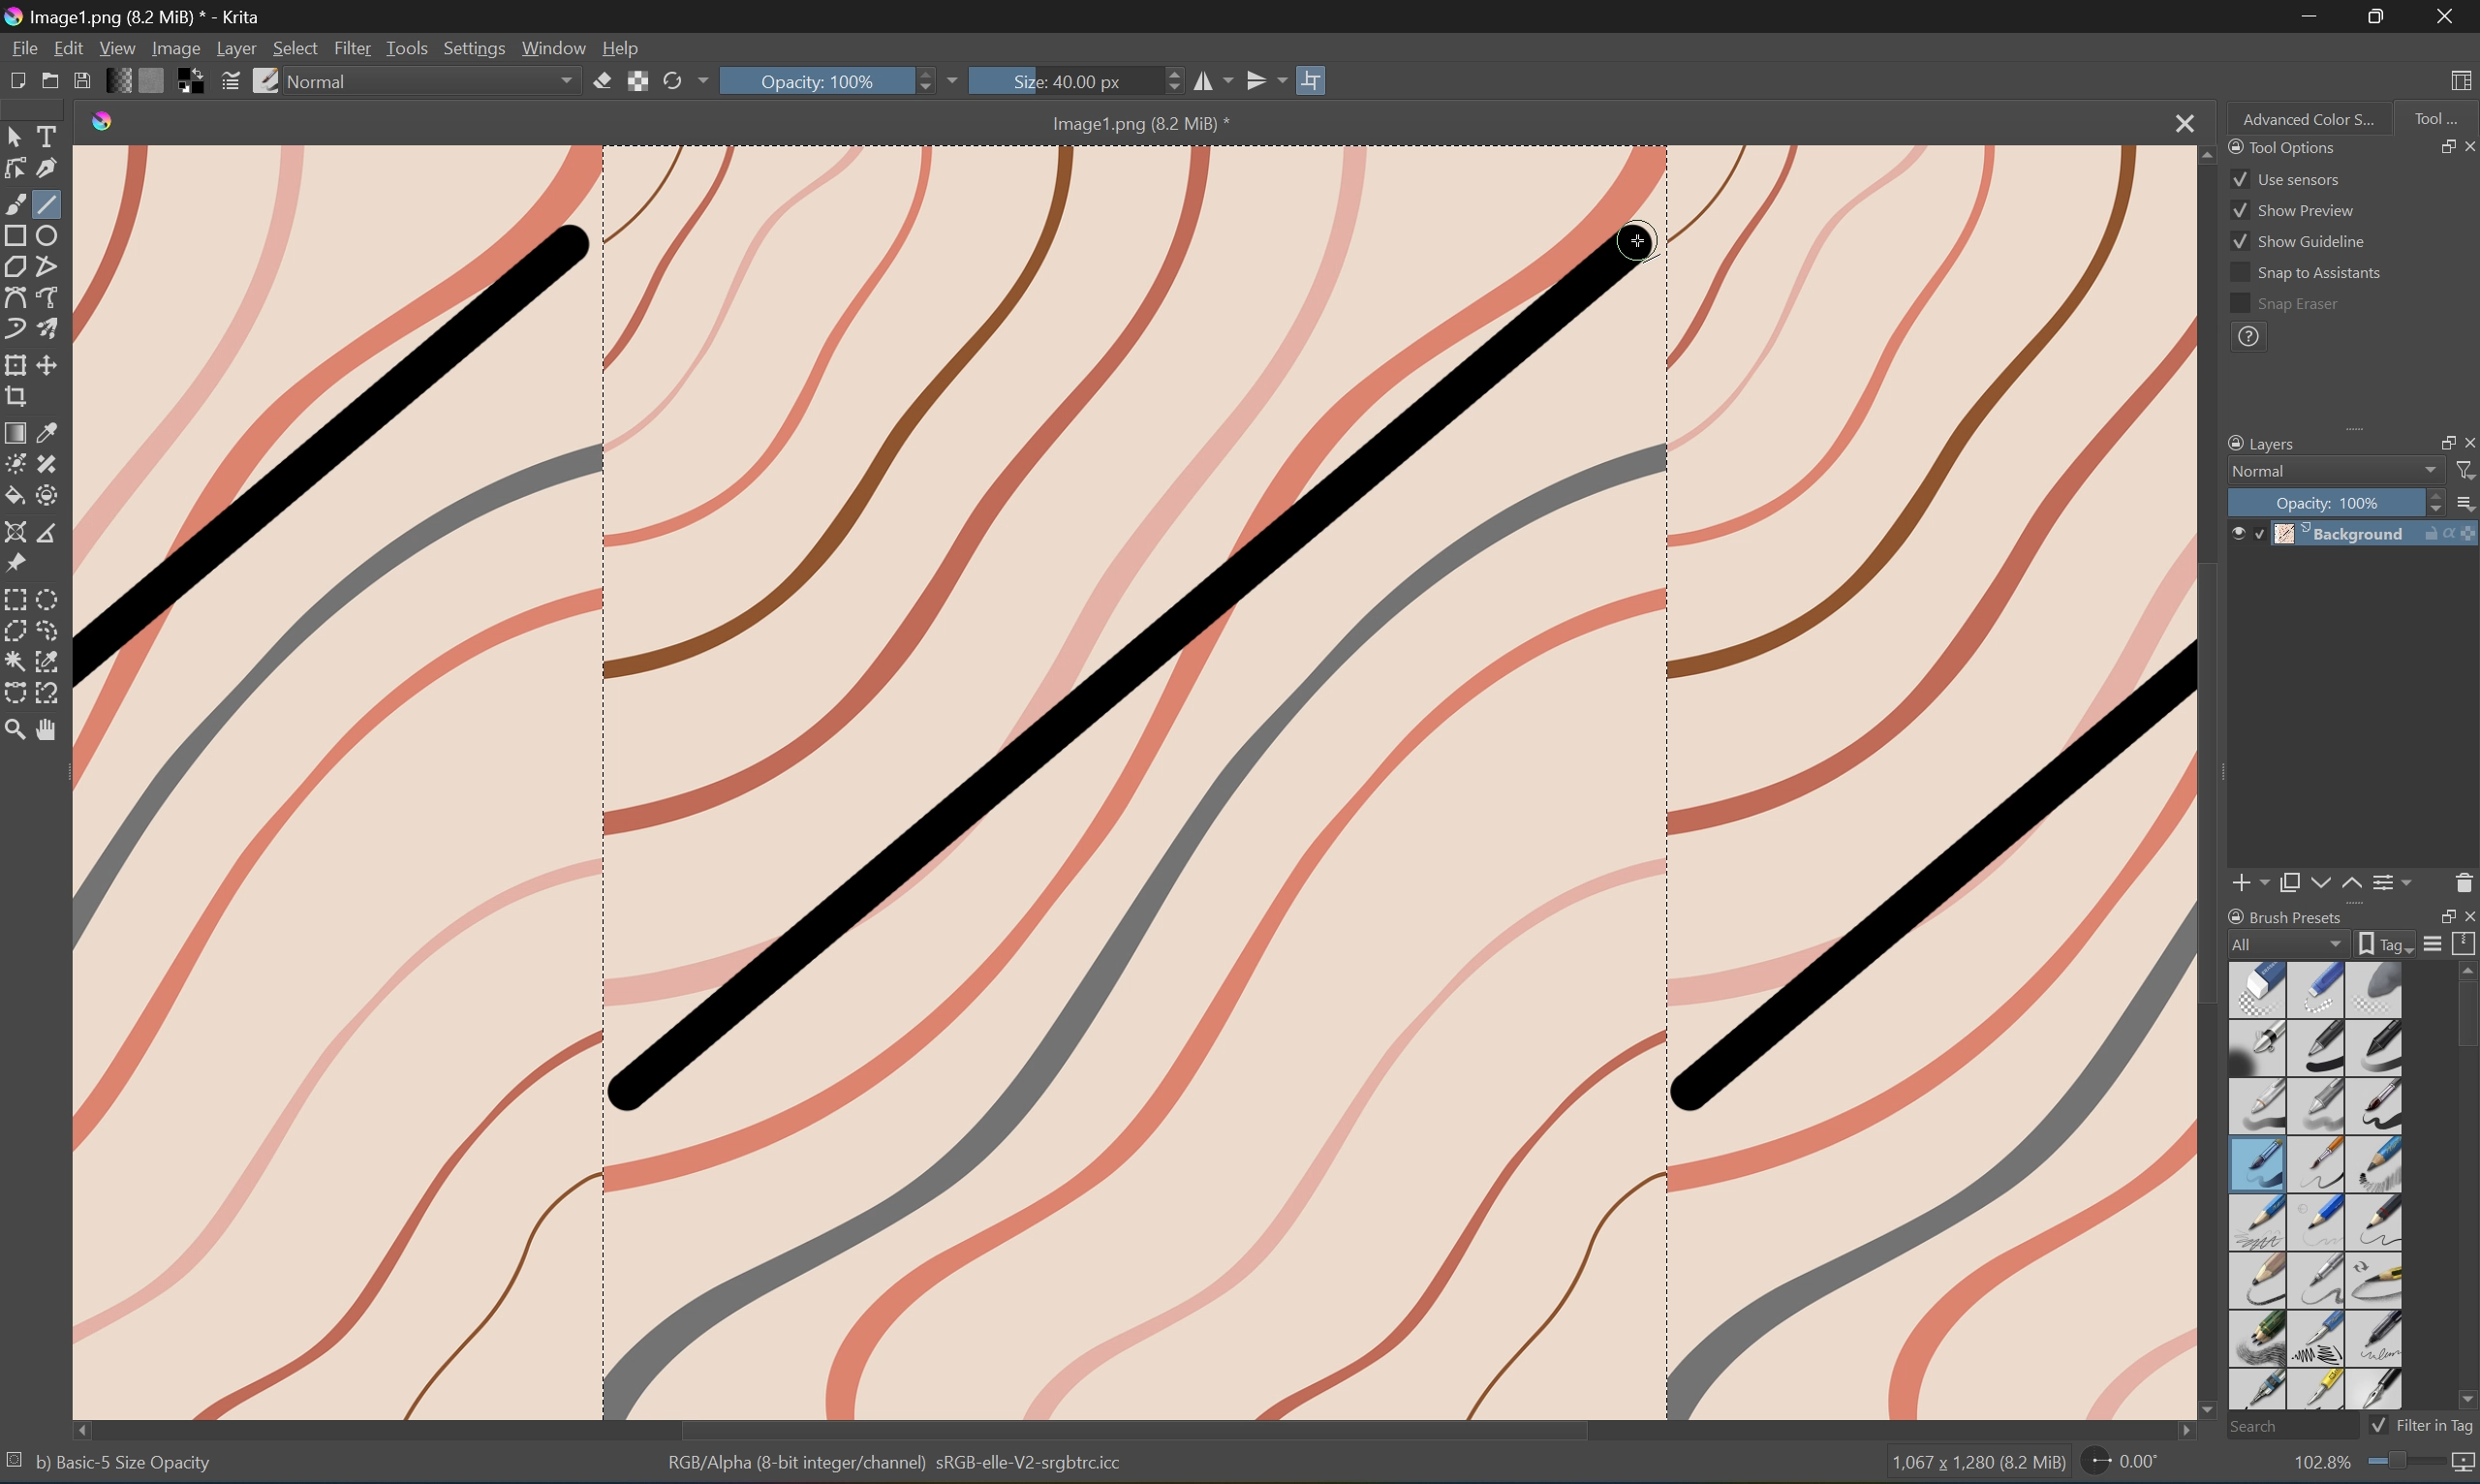  I want to click on Edit, so click(68, 46).